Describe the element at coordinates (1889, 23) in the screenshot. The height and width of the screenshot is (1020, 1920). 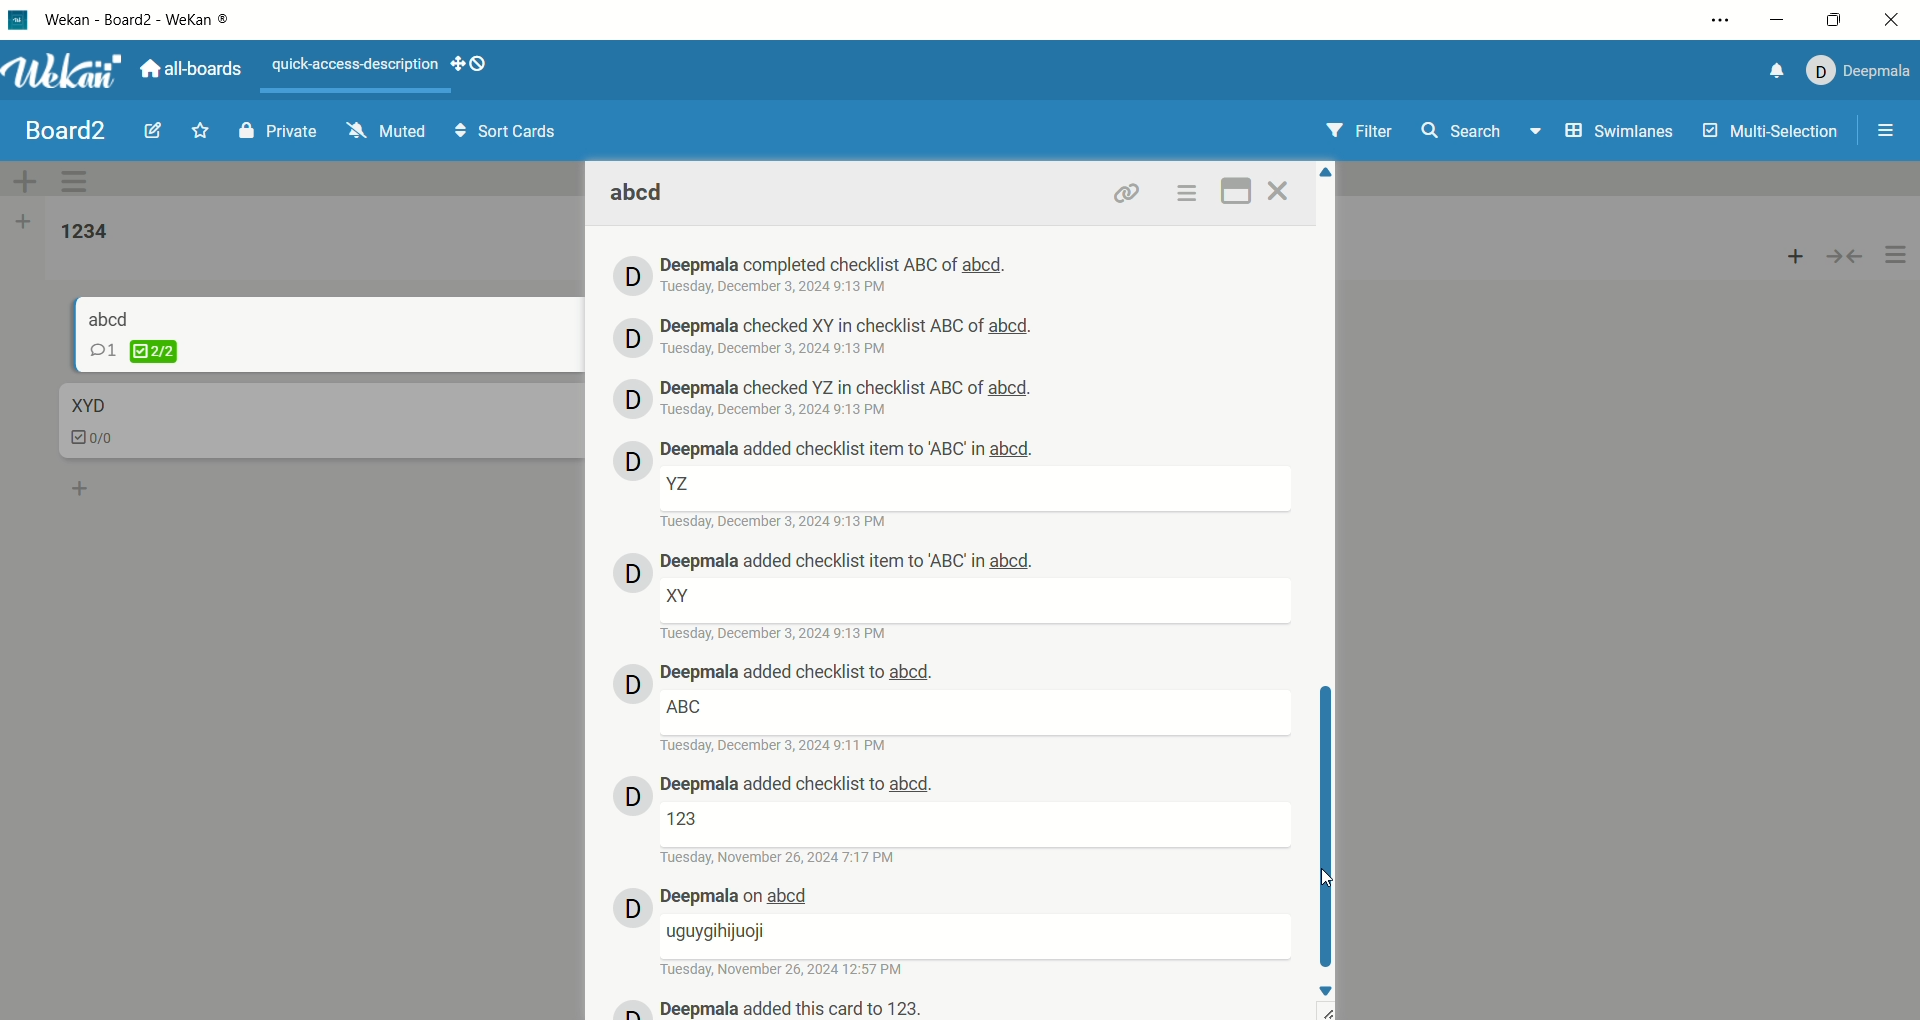
I see `close` at that location.